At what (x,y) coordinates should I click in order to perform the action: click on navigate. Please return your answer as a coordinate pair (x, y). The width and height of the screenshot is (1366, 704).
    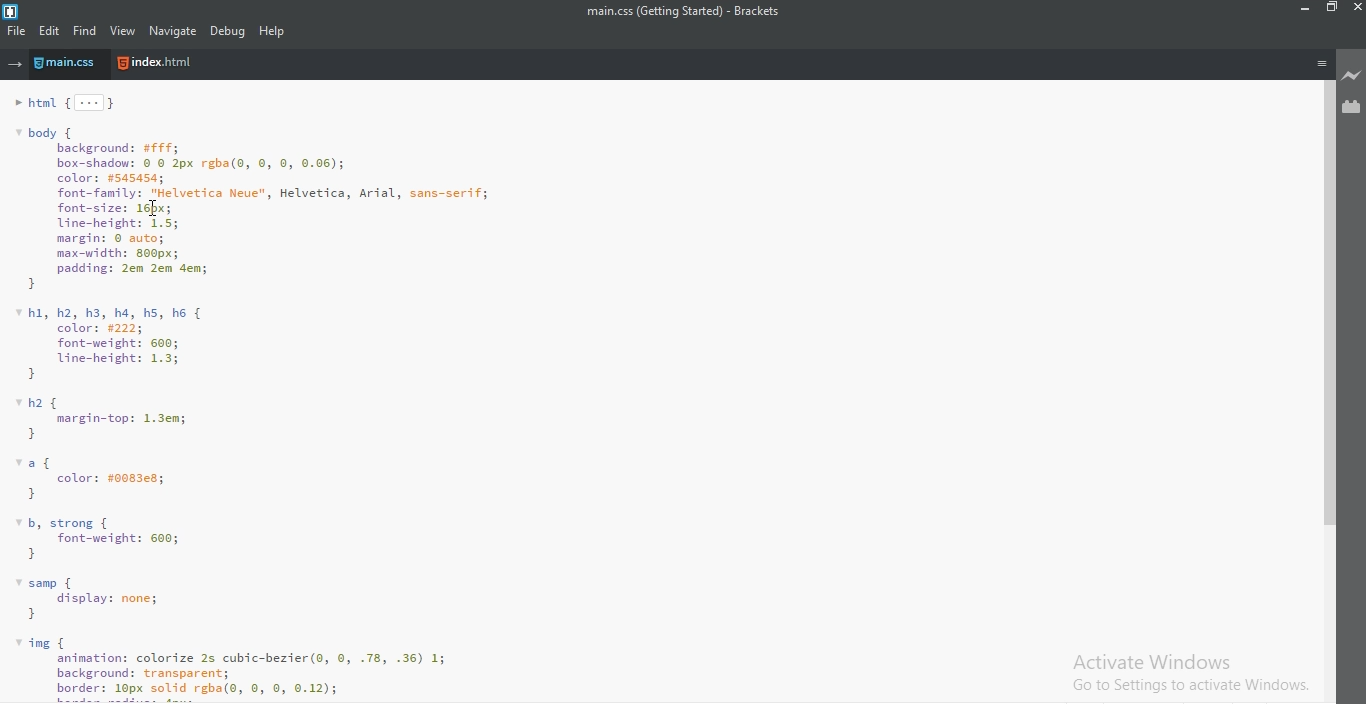
    Looking at the image, I should click on (171, 31).